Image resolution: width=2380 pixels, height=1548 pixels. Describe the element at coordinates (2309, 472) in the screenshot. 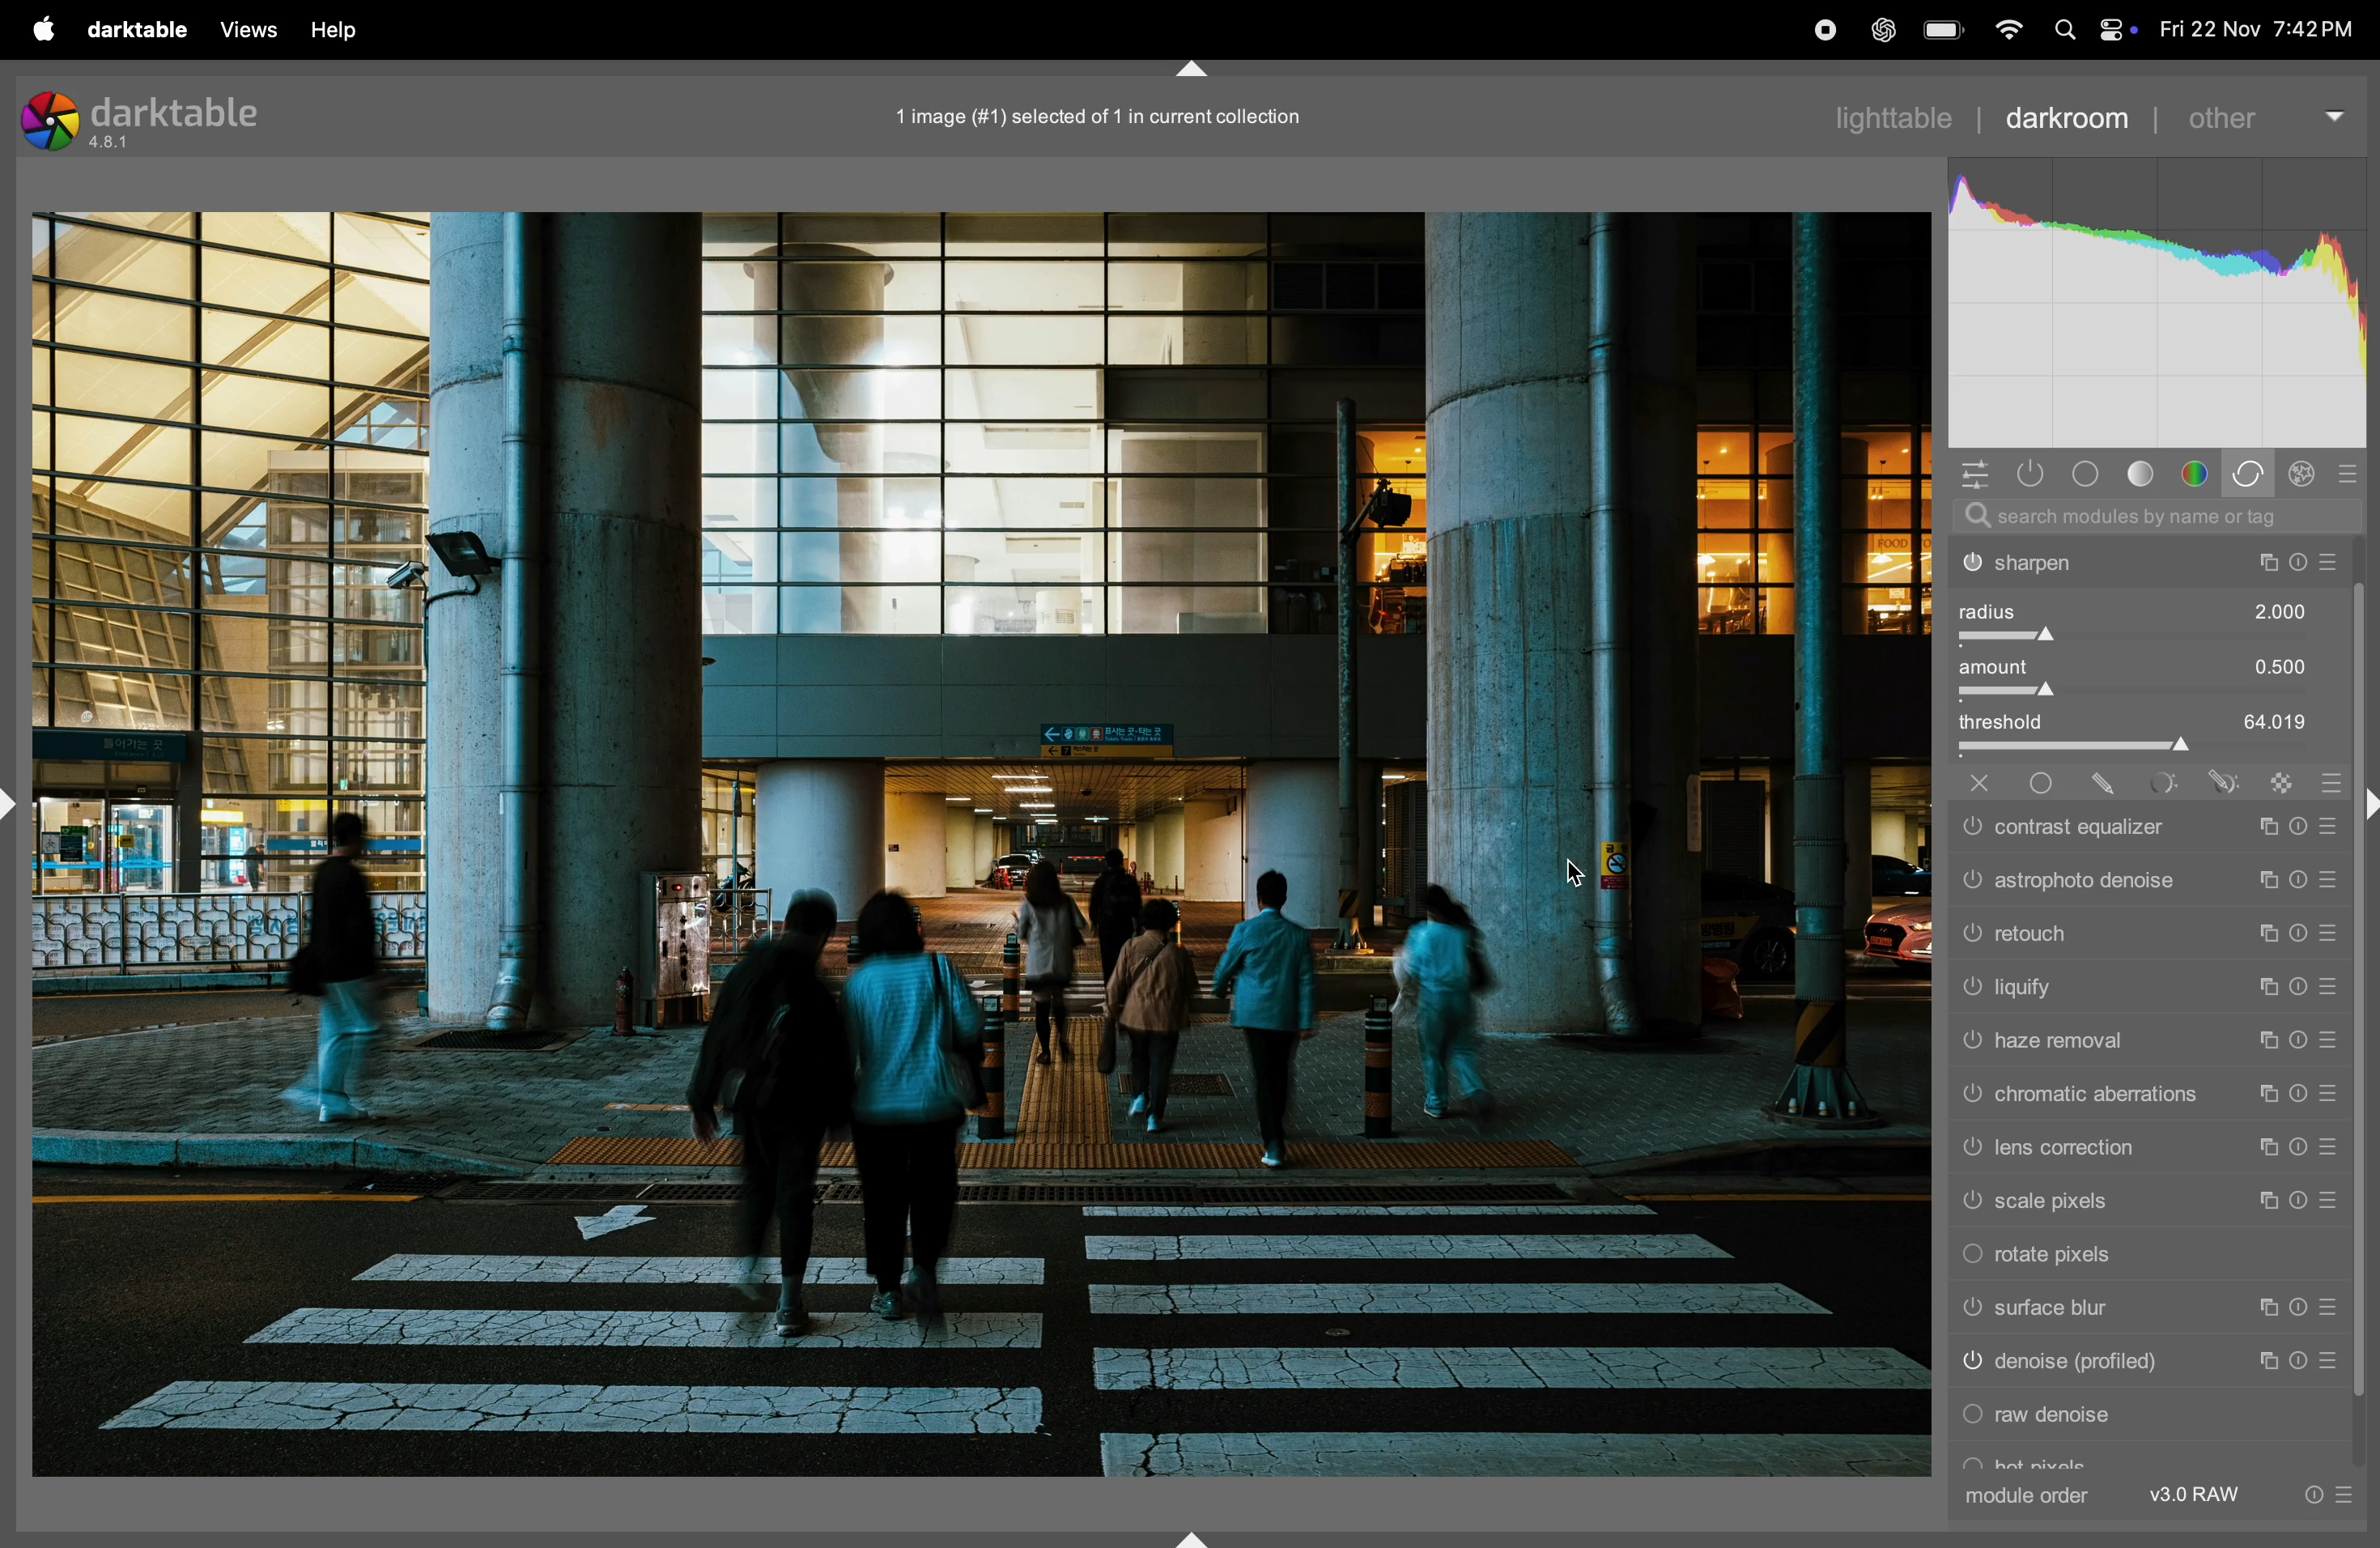

I see `effect` at that location.